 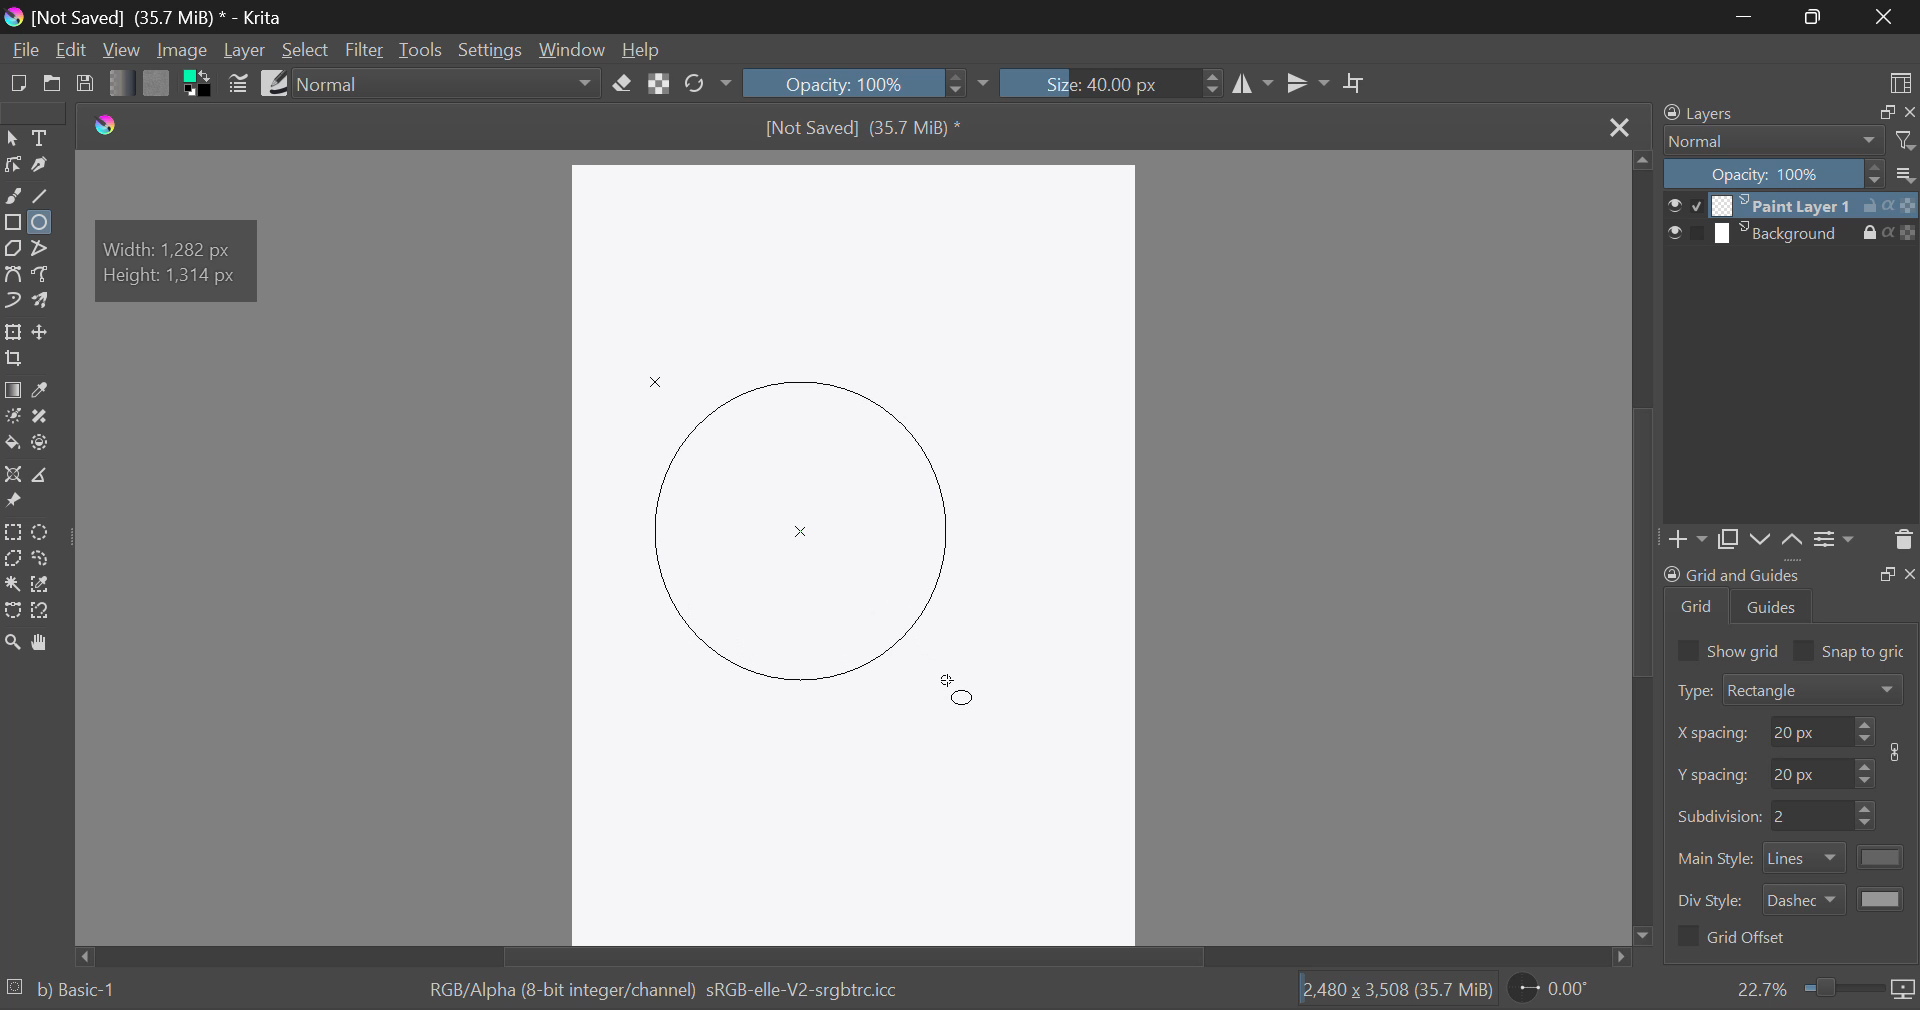 I want to click on , so click(x=111, y=126).